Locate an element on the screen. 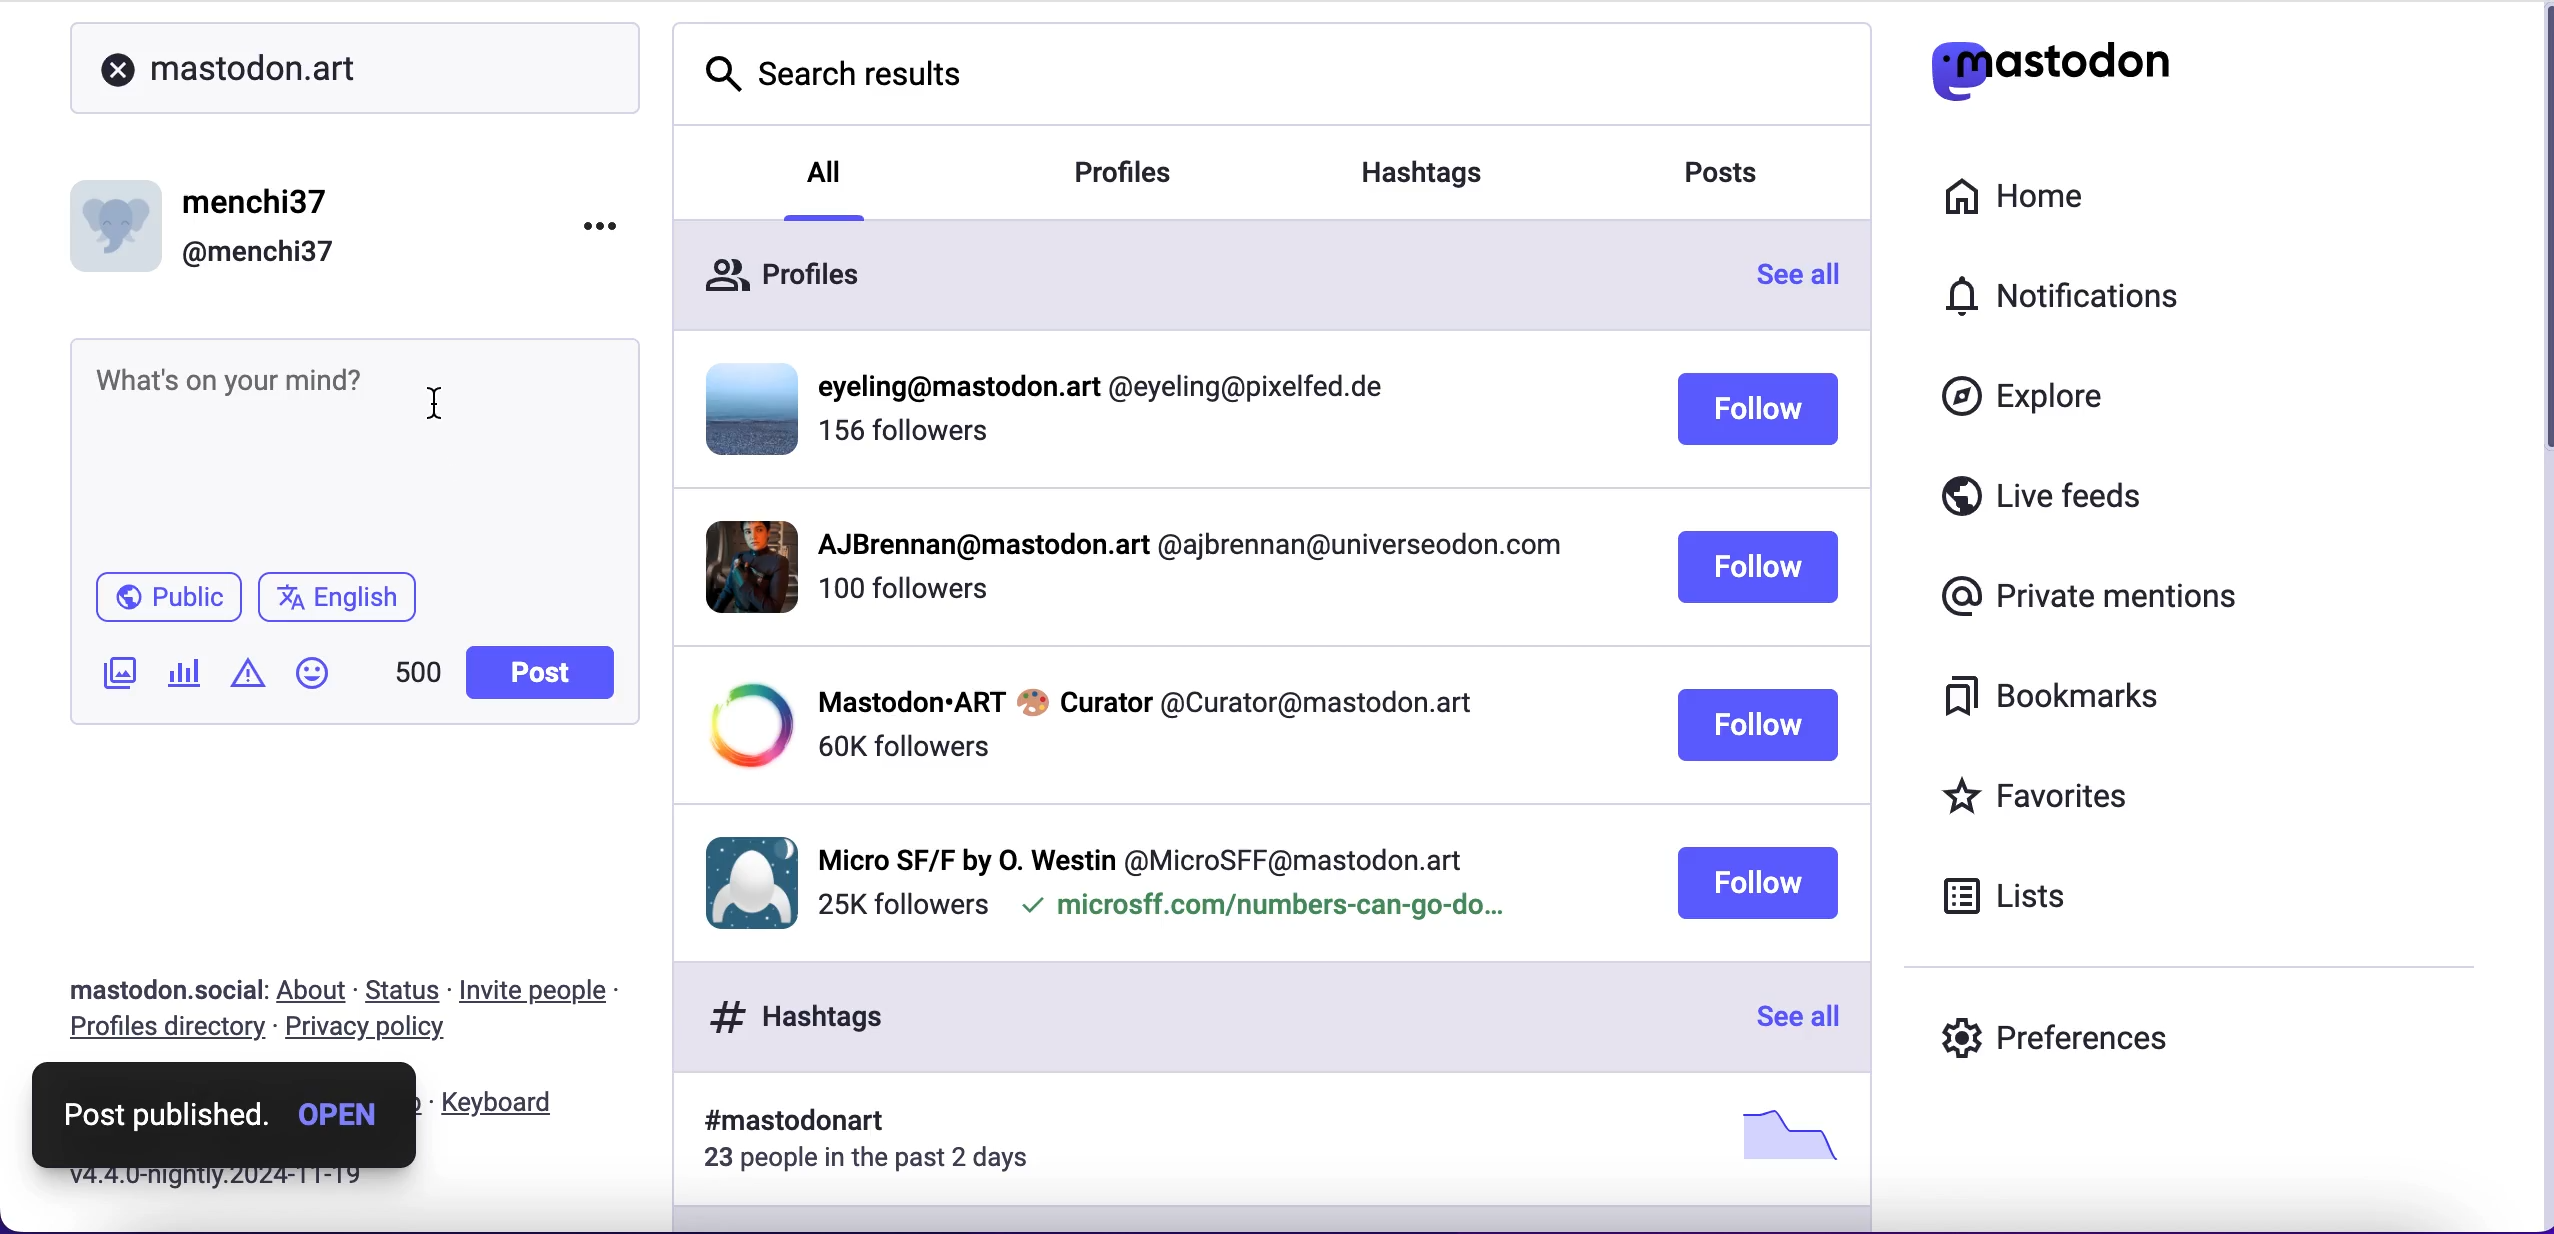 This screenshot has width=2554, height=1234. profile is located at coordinates (1145, 700).